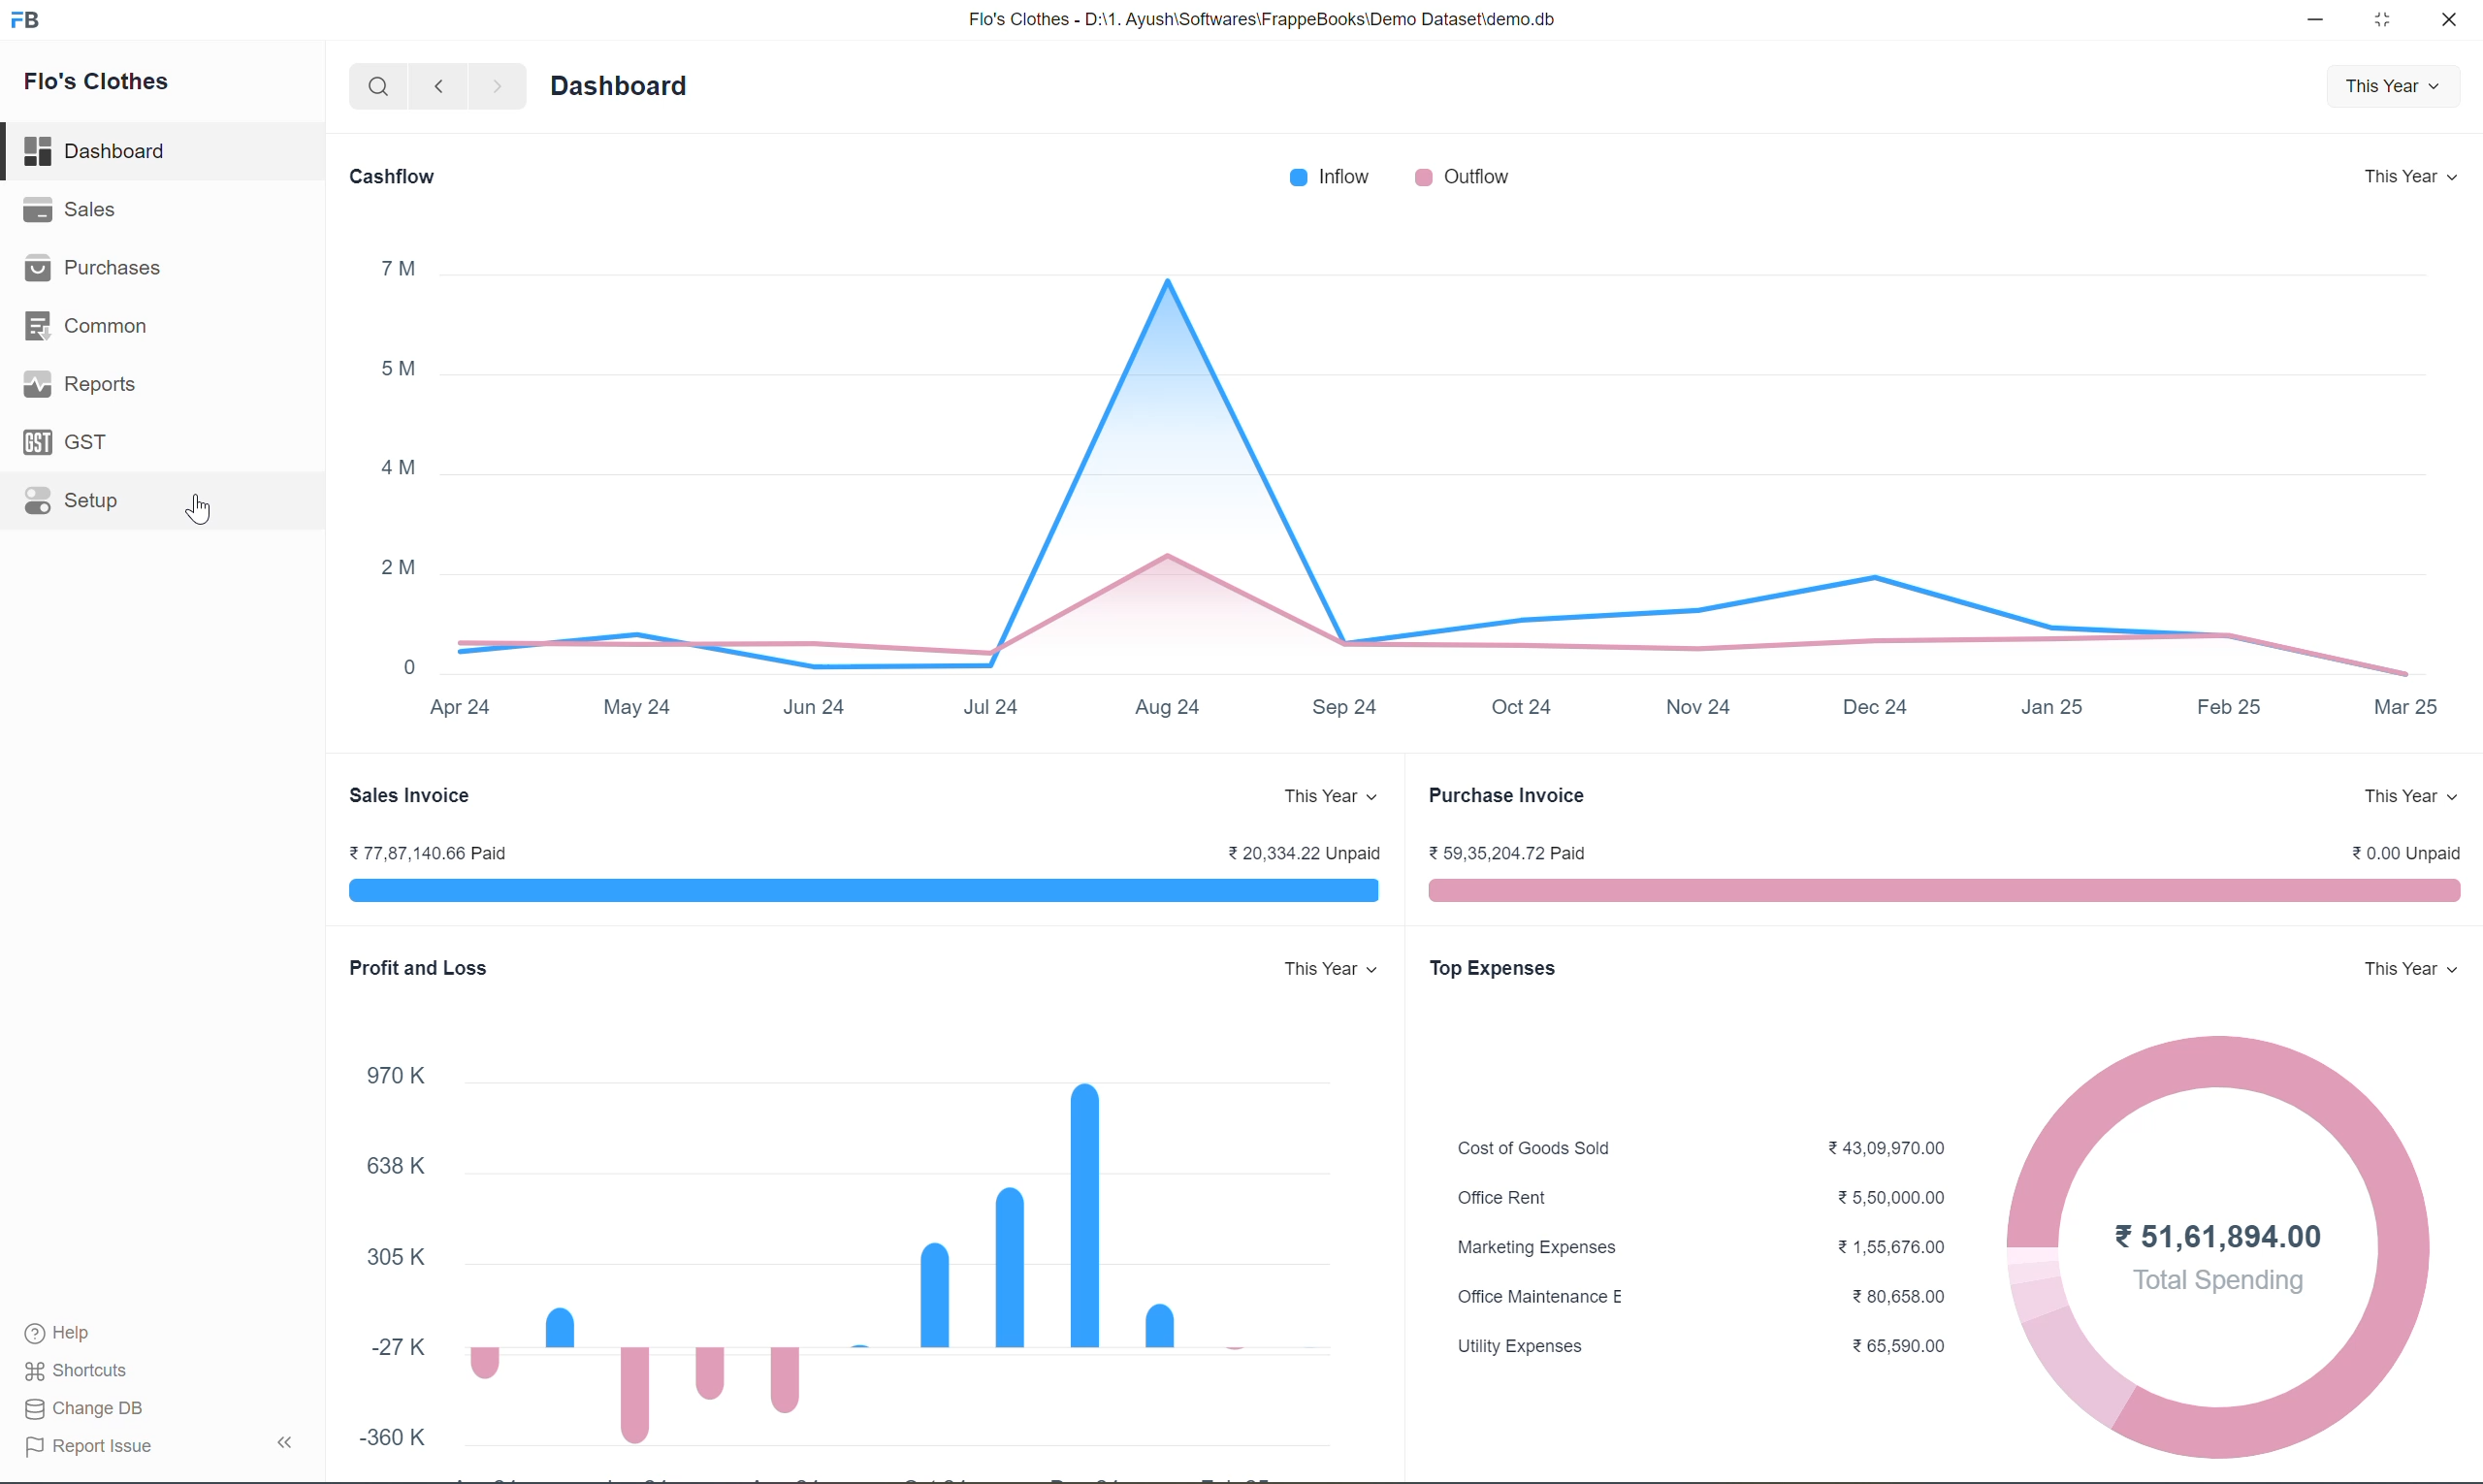 The image size is (2483, 1484). I want to click on Inflow, so click(1329, 176).